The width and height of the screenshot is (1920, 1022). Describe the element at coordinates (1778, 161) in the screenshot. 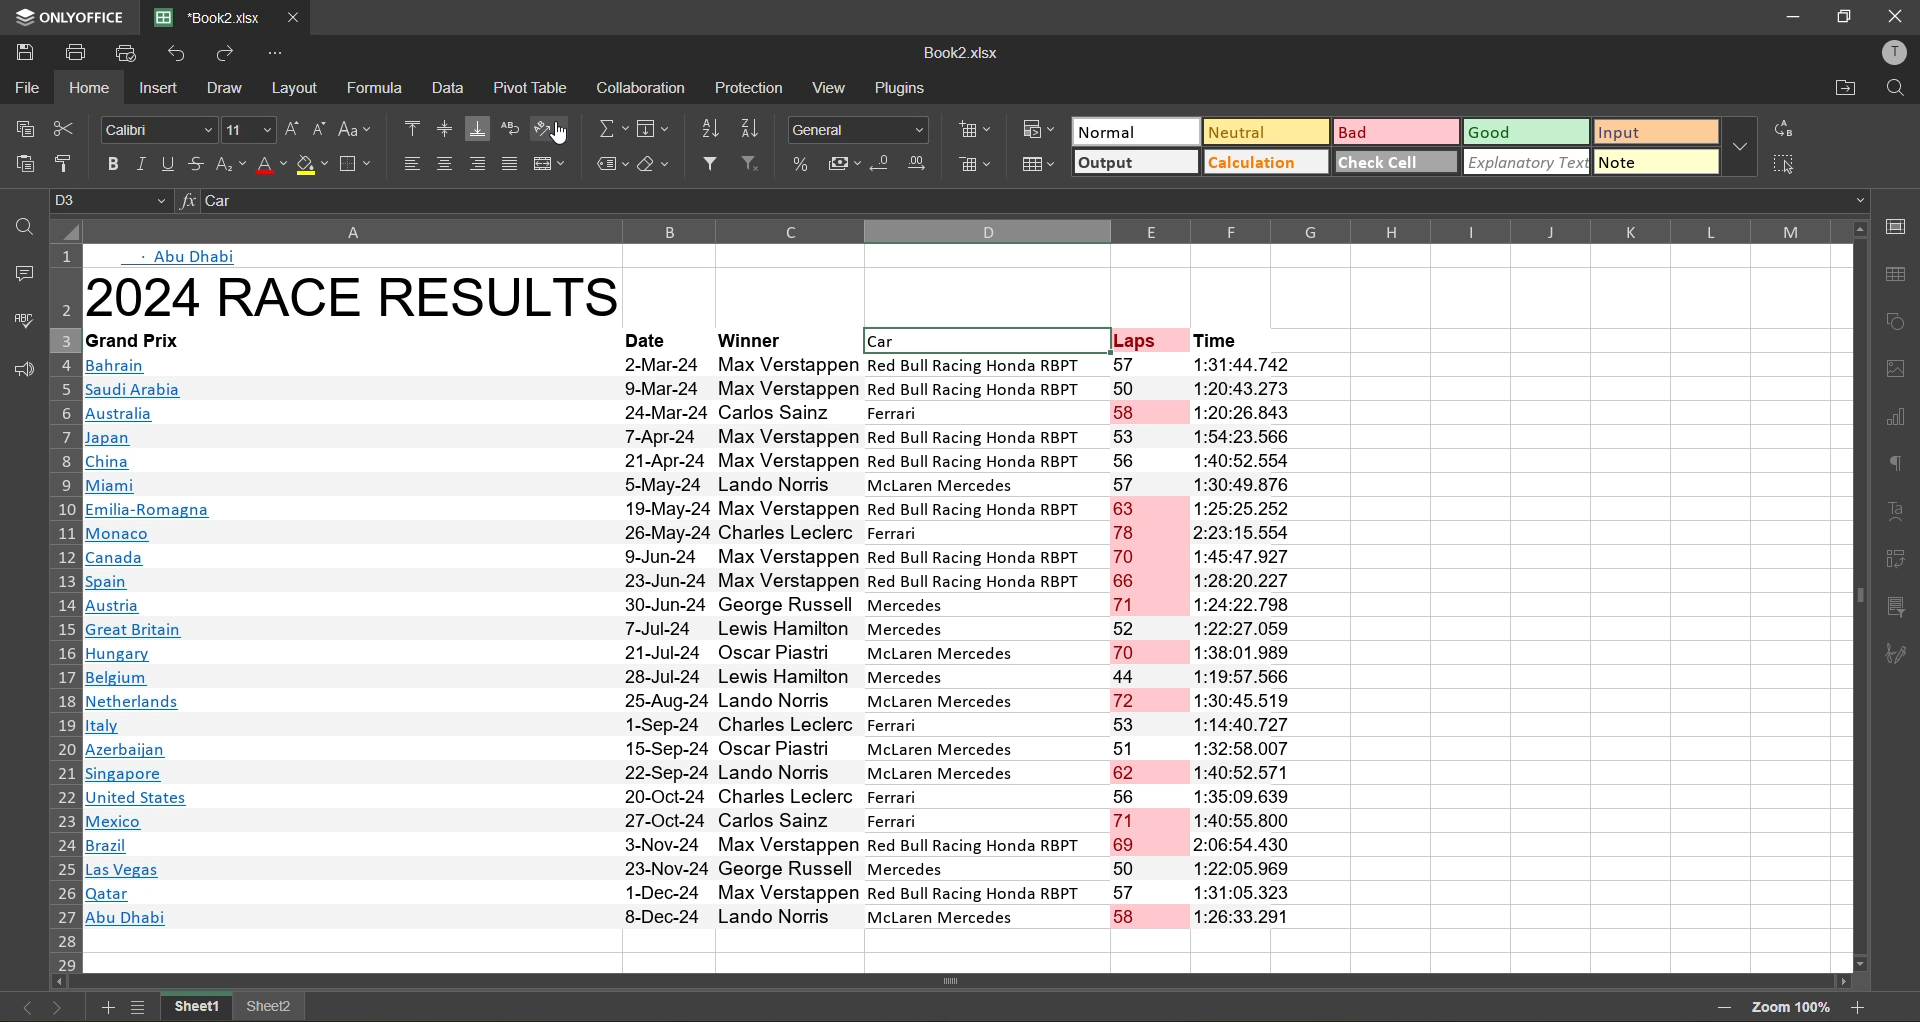

I see `select all` at that location.